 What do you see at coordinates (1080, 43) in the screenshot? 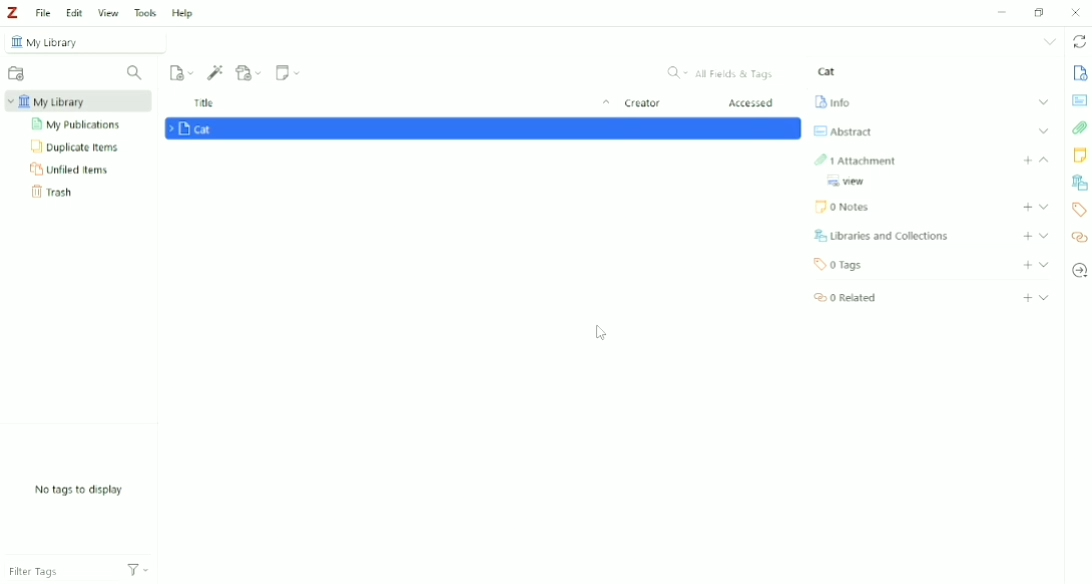
I see `Sync` at bounding box center [1080, 43].